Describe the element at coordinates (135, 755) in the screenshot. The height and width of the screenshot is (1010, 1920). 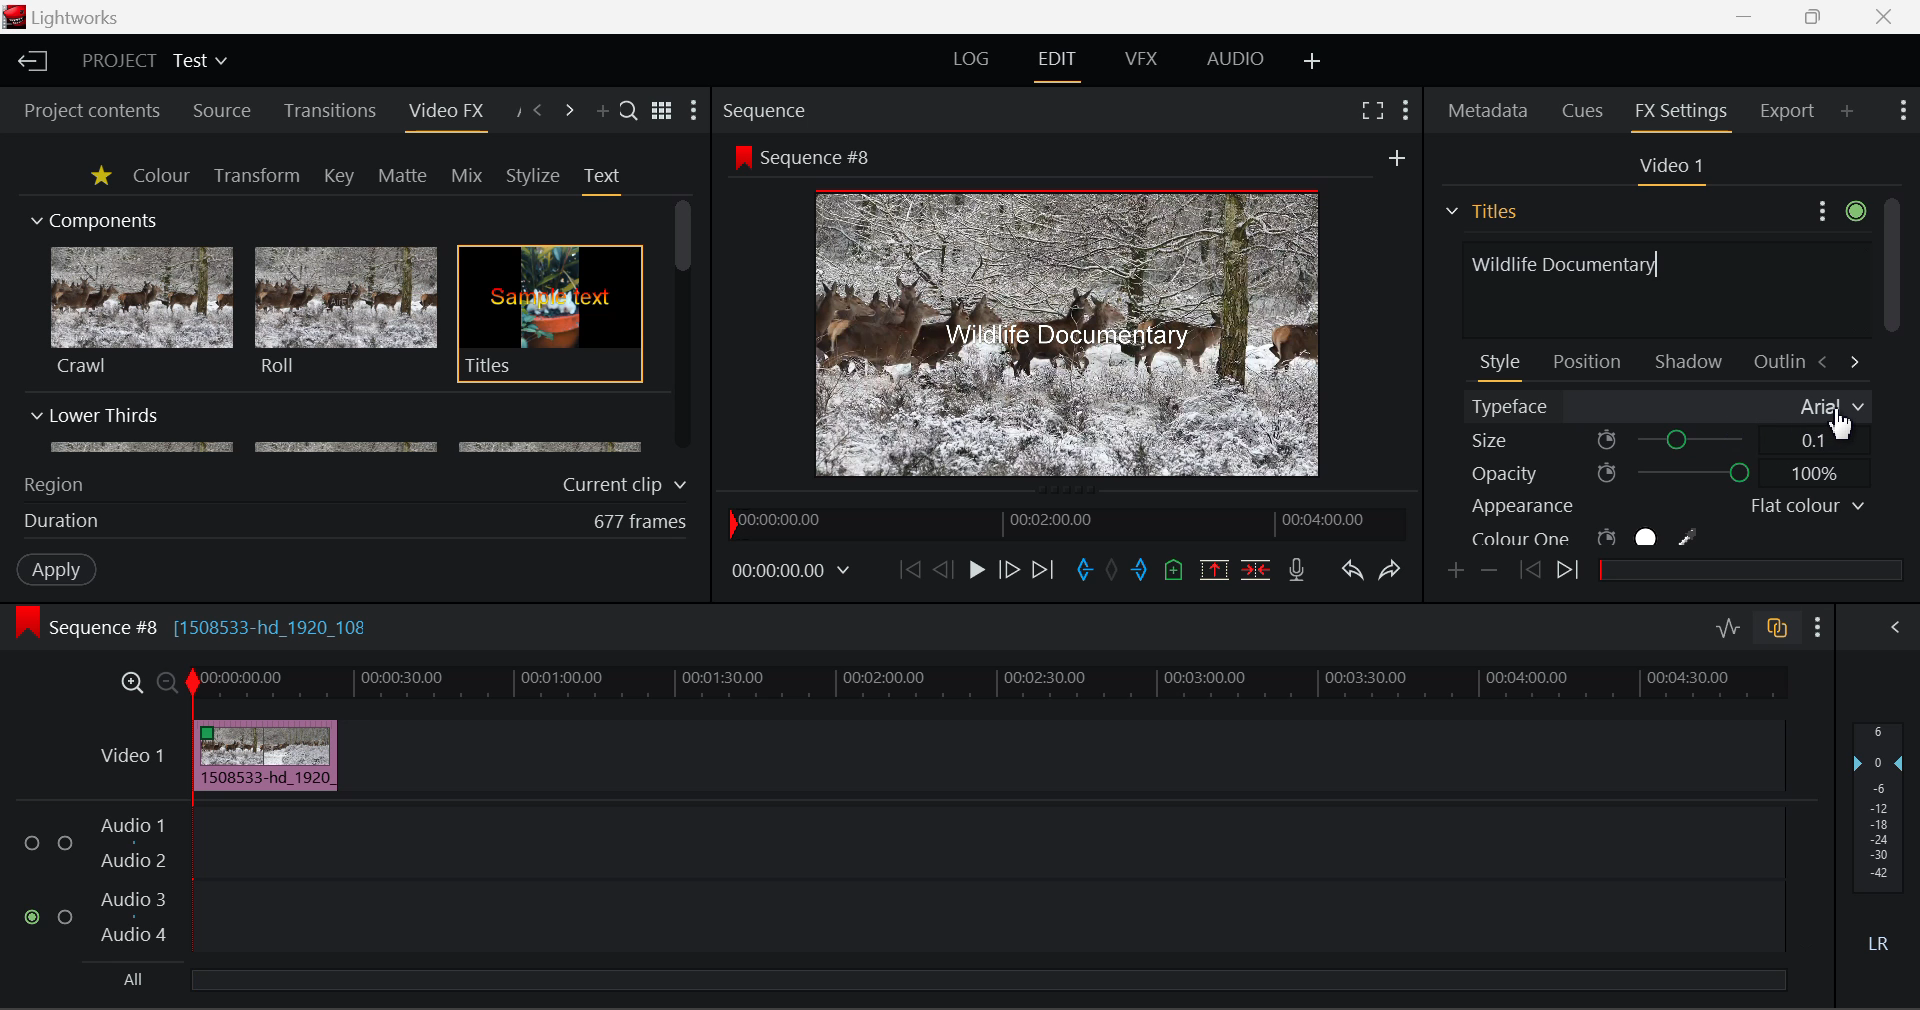
I see `Video 1` at that location.